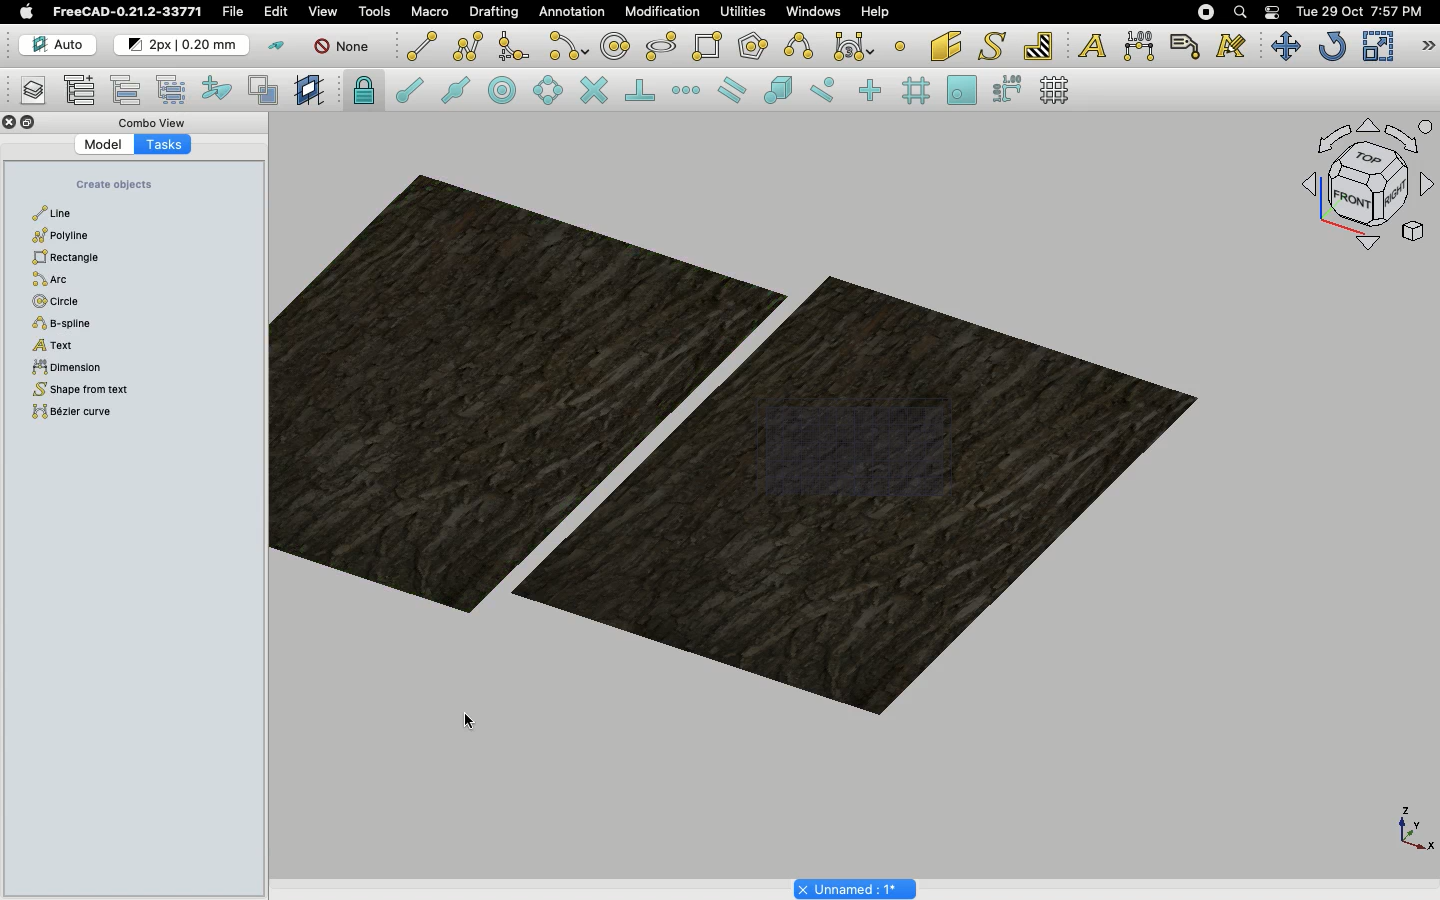 This screenshot has width=1440, height=900. What do you see at coordinates (323, 10) in the screenshot?
I see `View` at bounding box center [323, 10].